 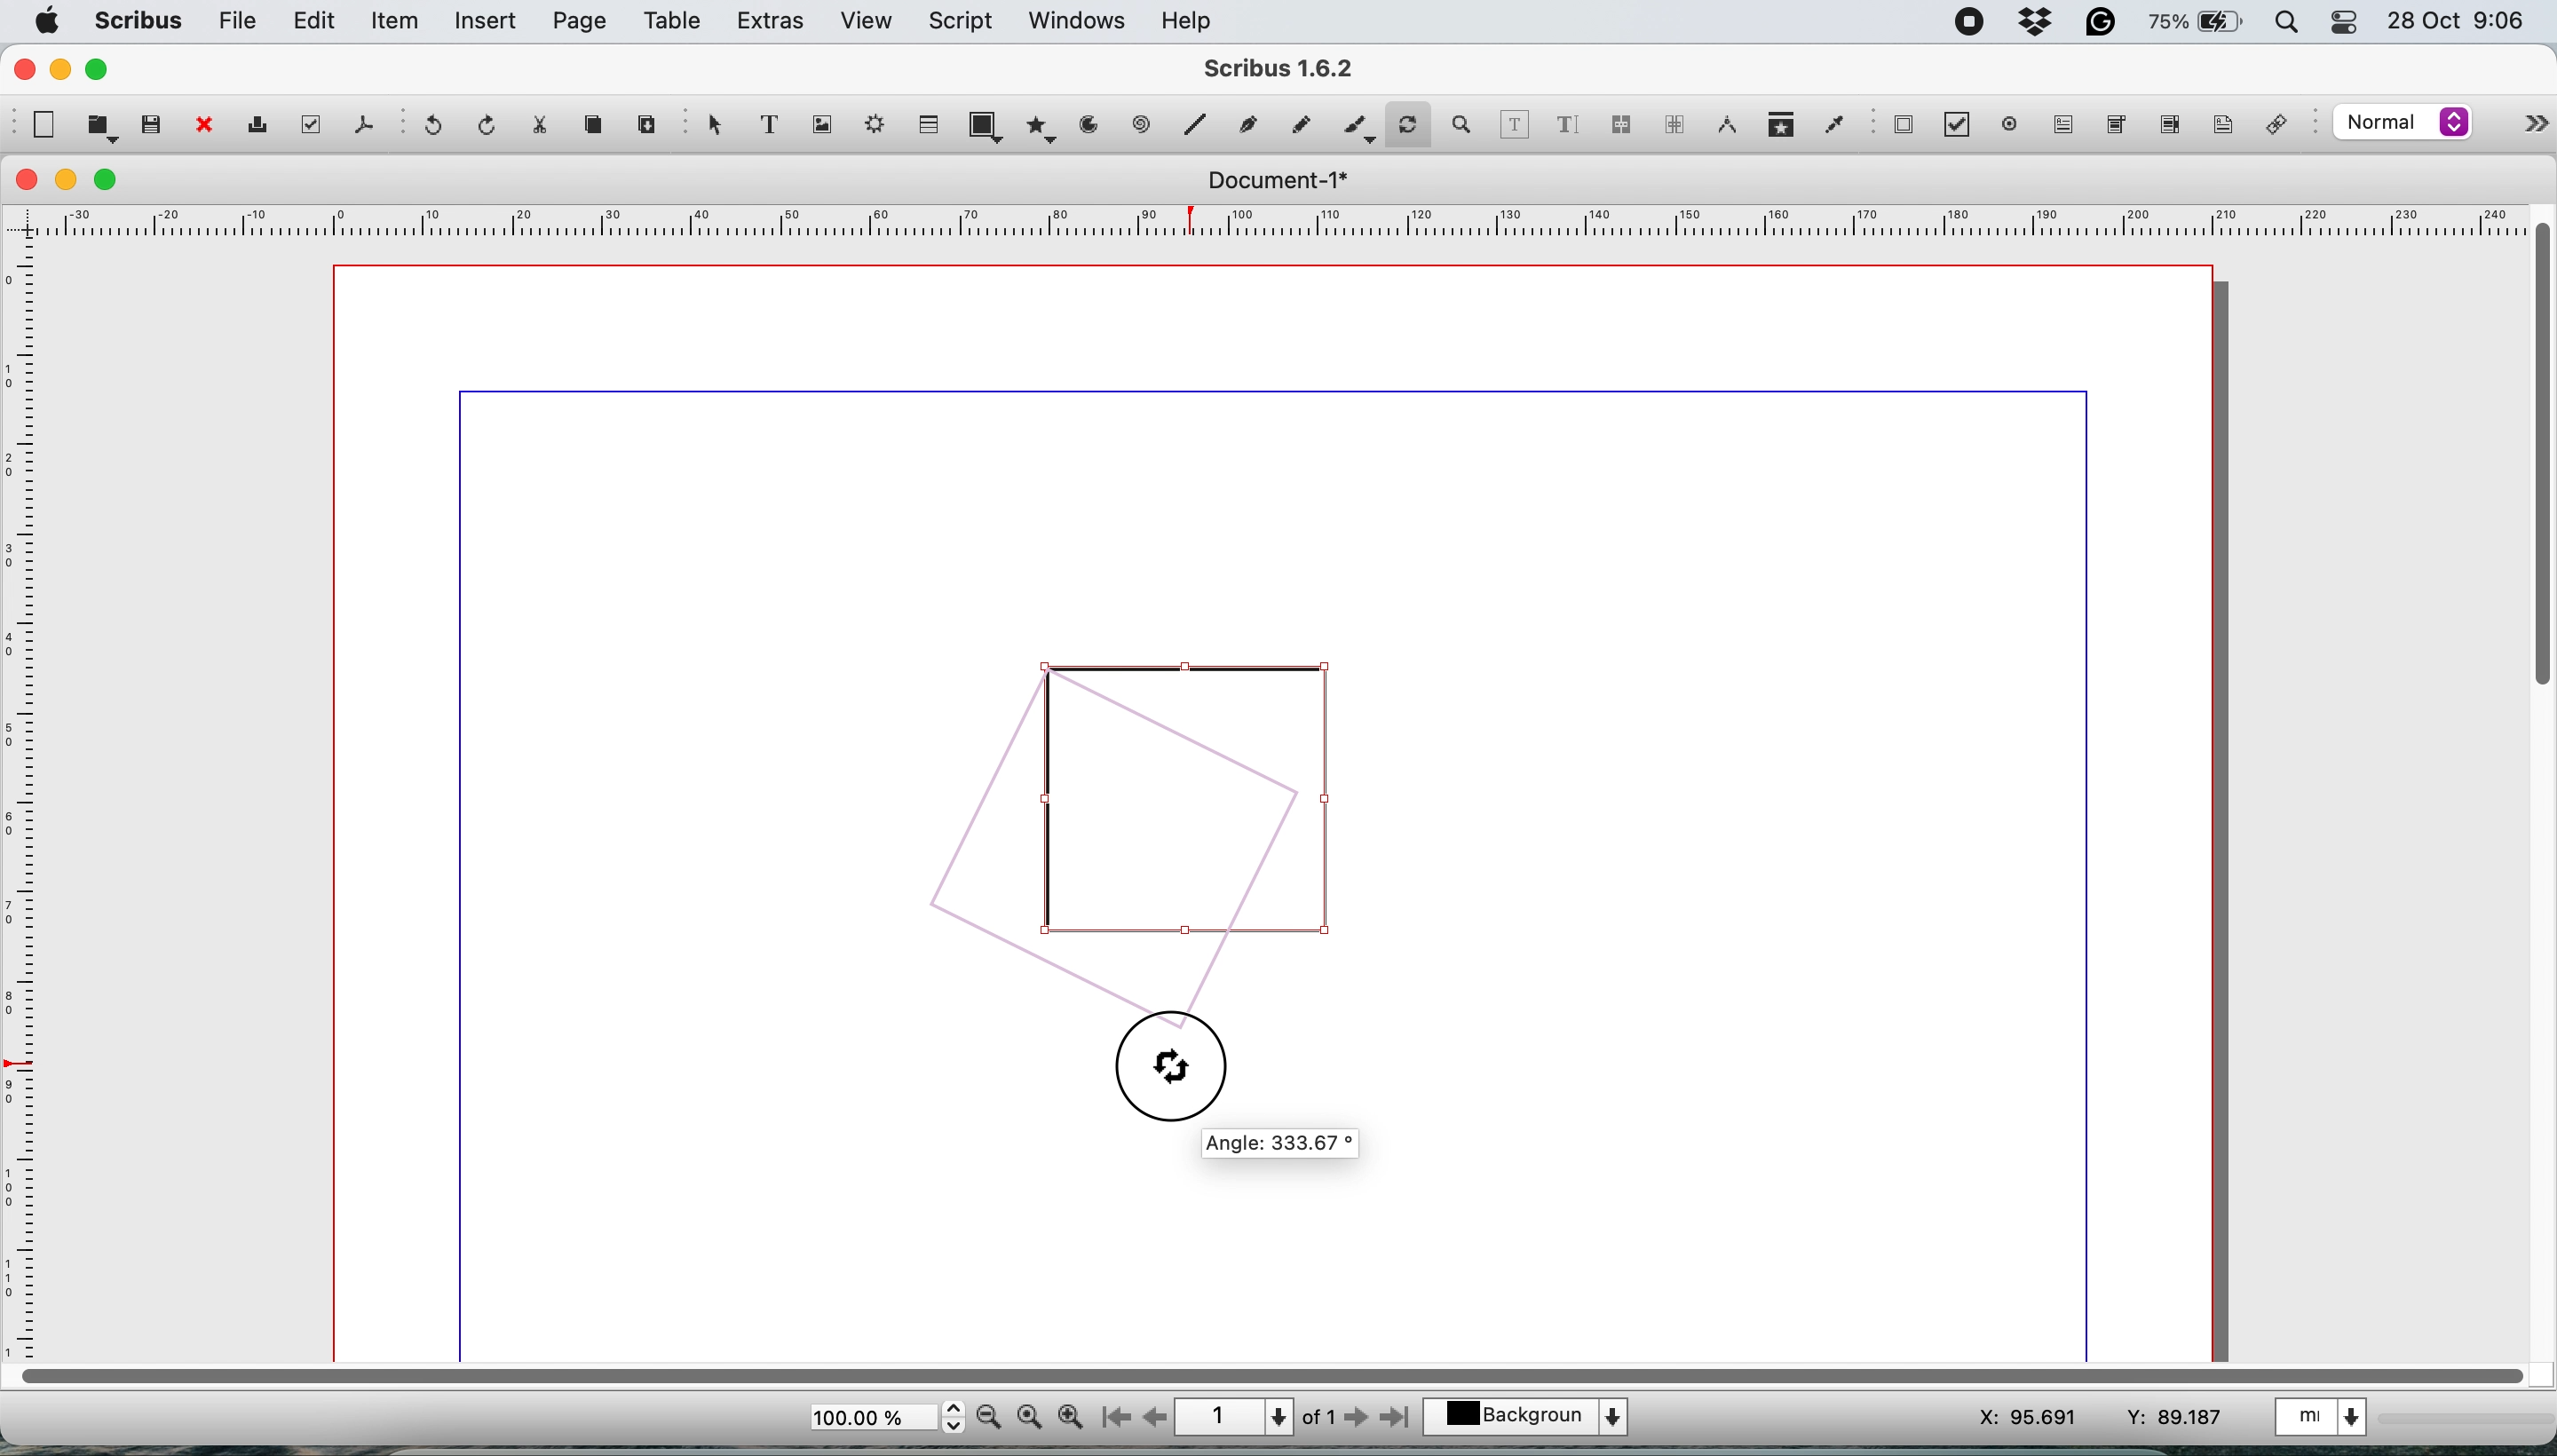 What do you see at coordinates (966, 21) in the screenshot?
I see `script` at bounding box center [966, 21].